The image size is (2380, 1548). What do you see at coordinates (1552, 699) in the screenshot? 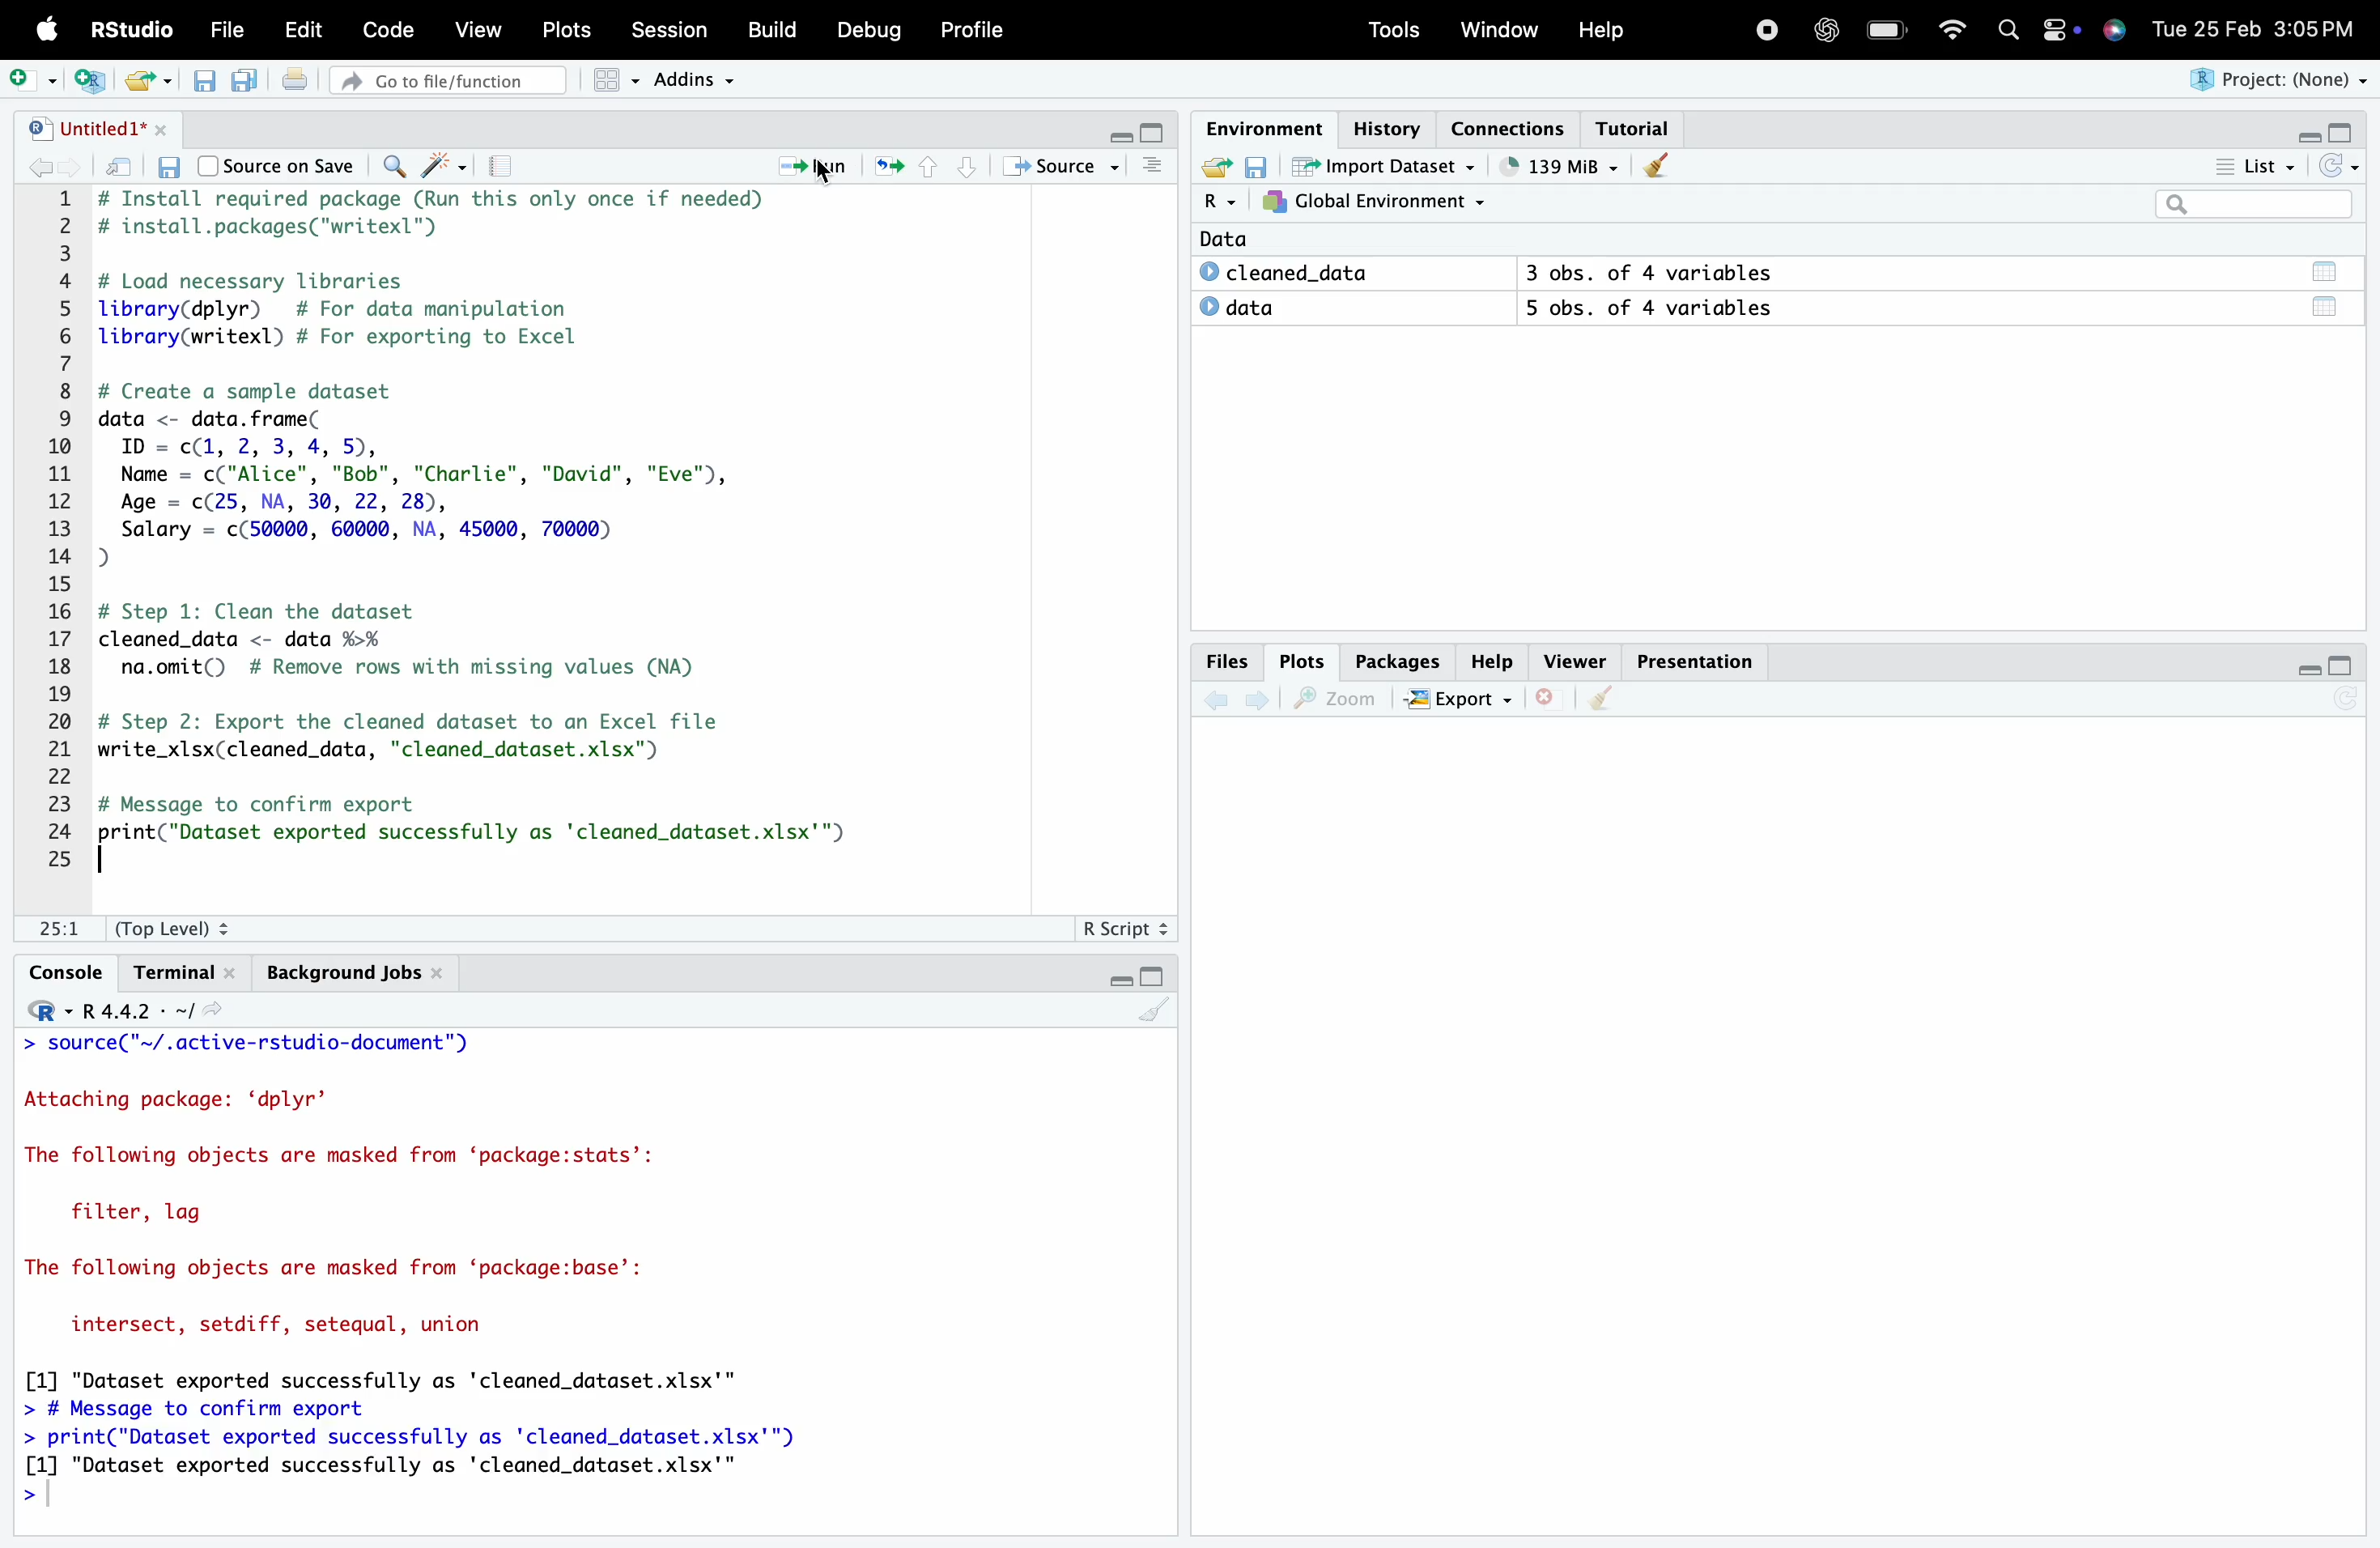
I see `Close` at bounding box center [1552, 699].